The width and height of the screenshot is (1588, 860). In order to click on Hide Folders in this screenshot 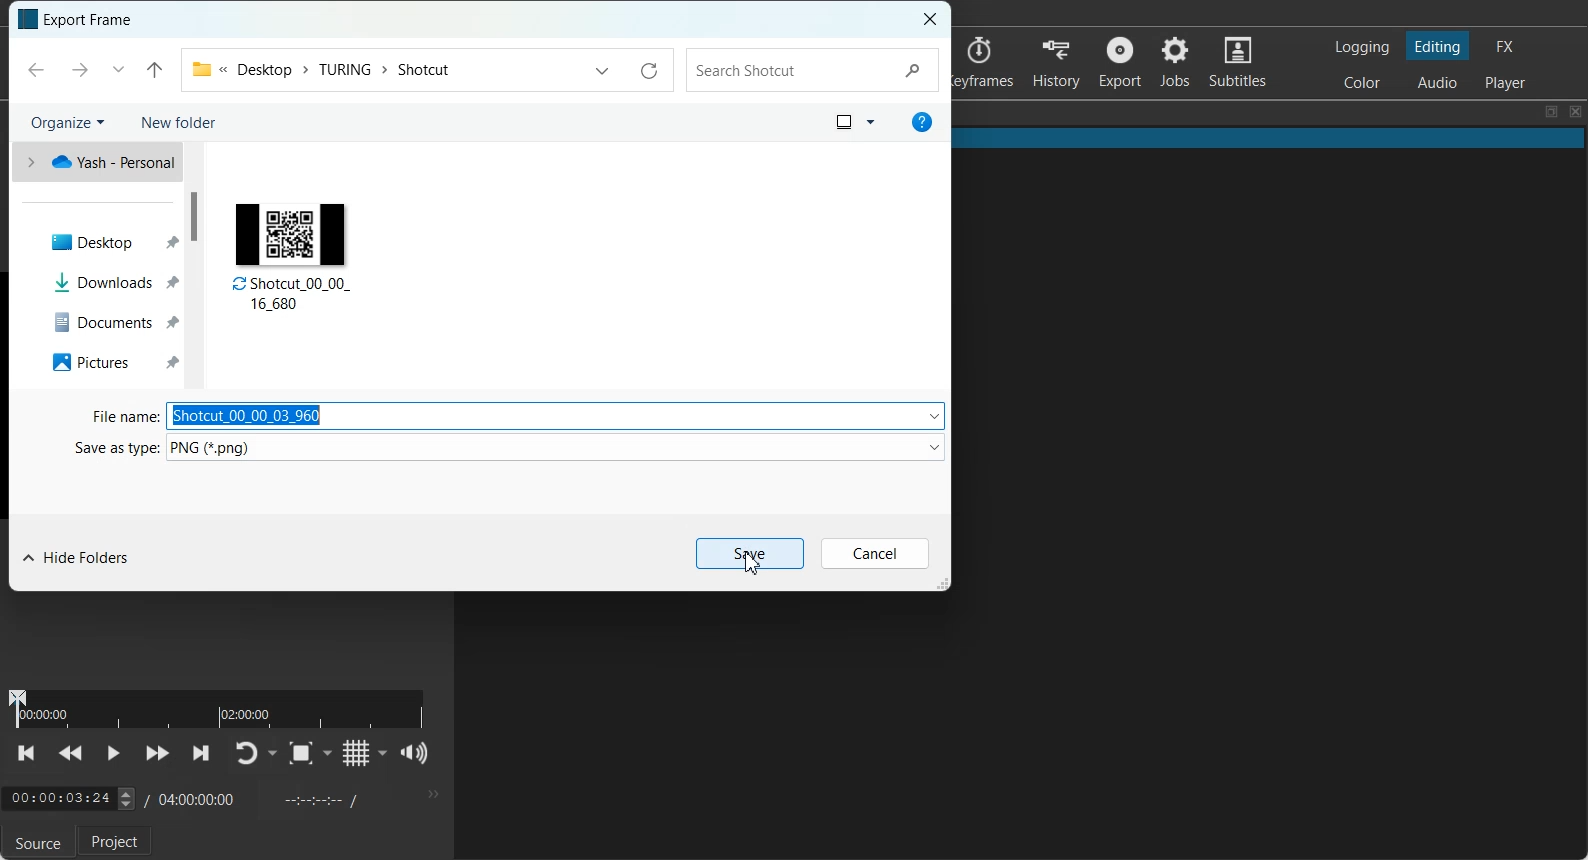, I will do `click(78, 561)`.